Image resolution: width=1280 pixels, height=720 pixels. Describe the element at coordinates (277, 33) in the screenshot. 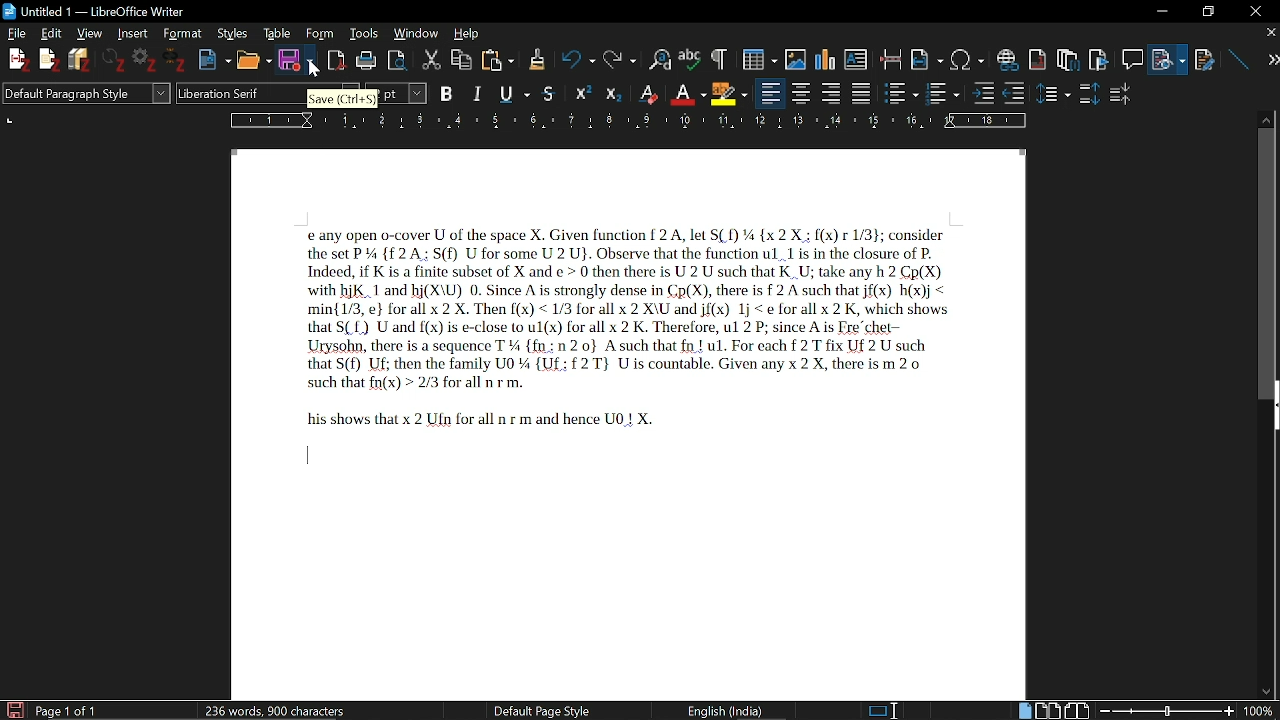

I see `Table` at that location.